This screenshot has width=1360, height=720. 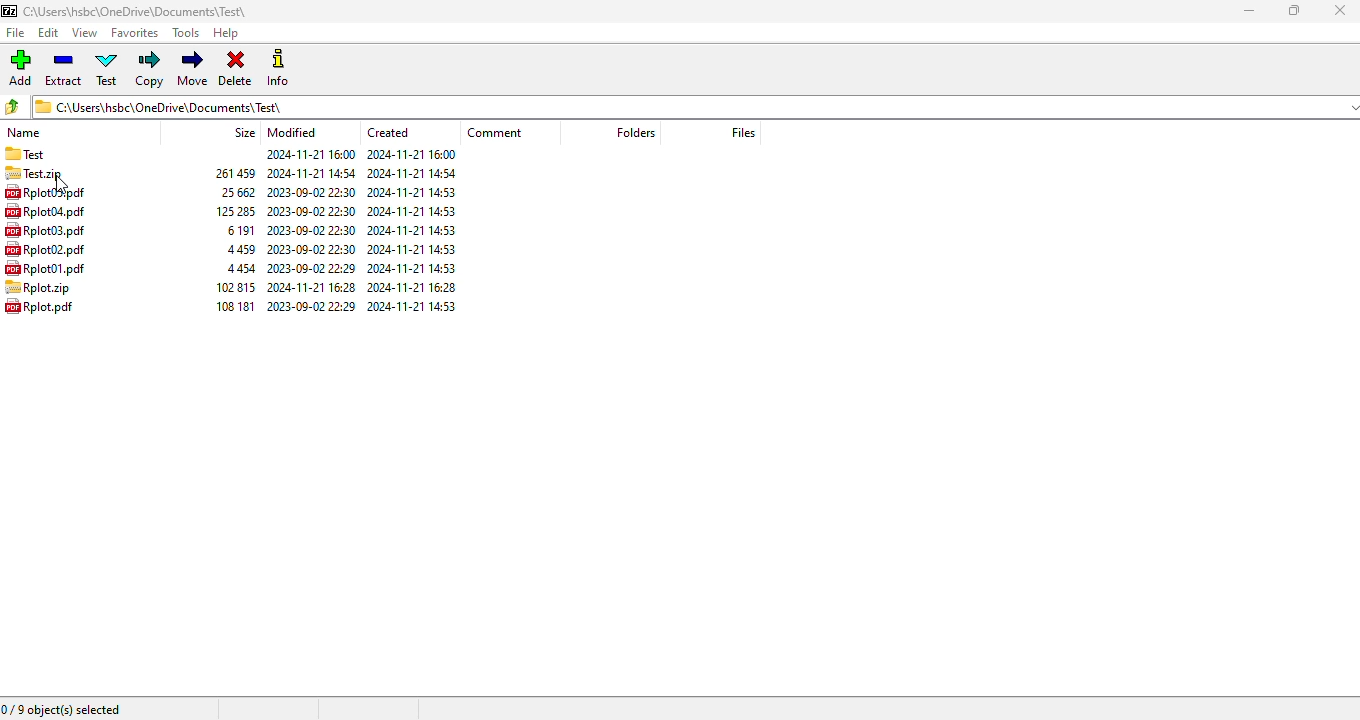 I want to click on logo, so click(x=10, y=11).